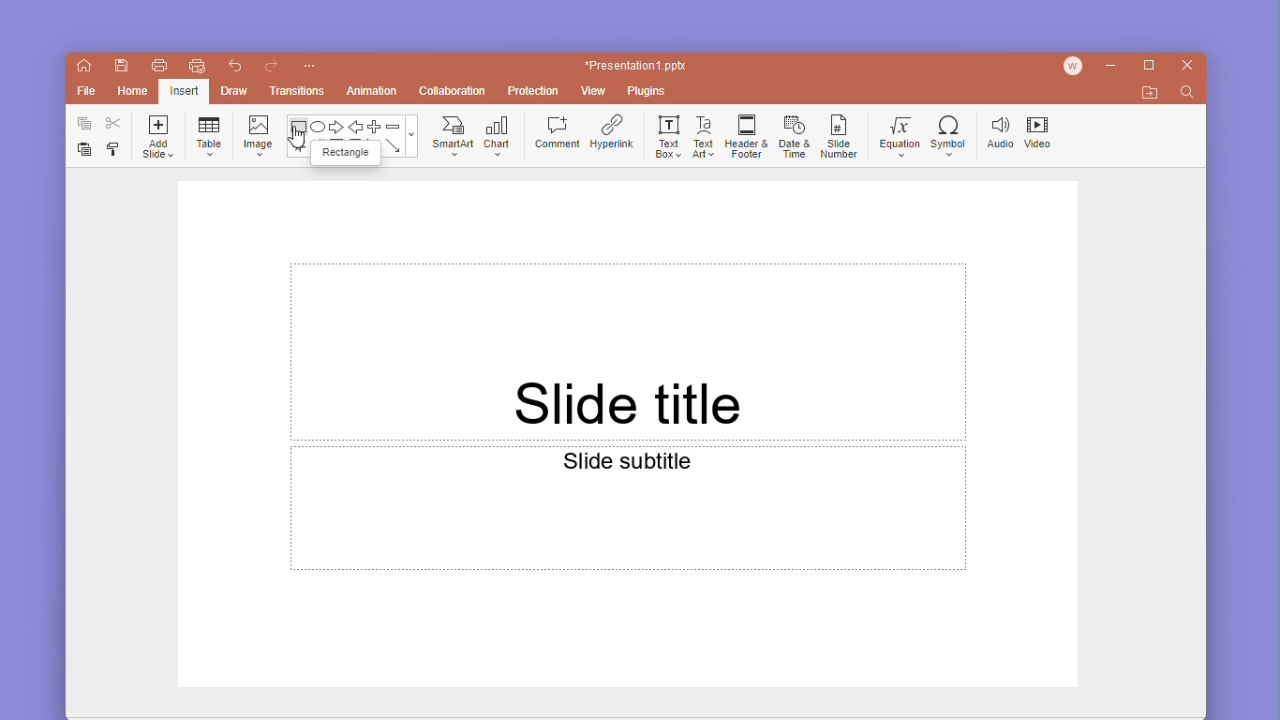  I want to click on save, so click(119, 67).